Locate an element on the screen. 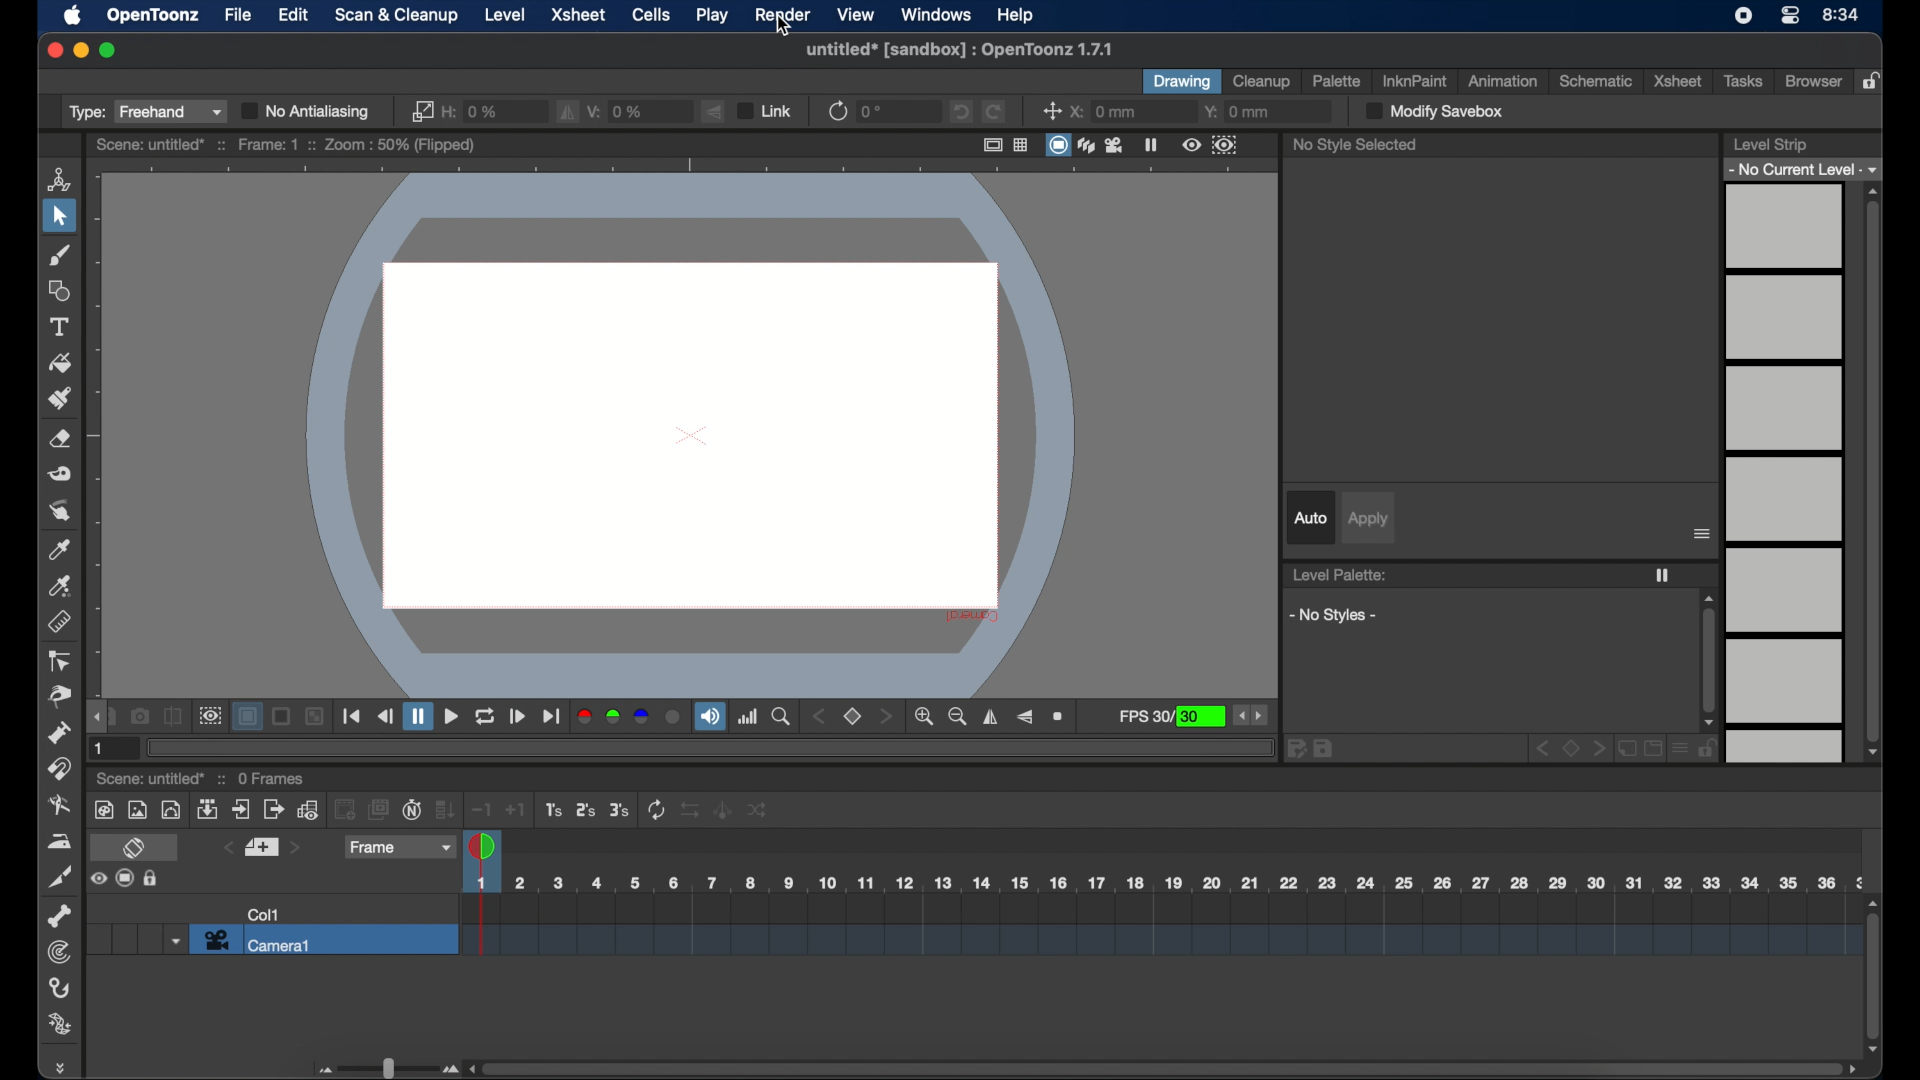  edit is located at coordinates (294, 16).